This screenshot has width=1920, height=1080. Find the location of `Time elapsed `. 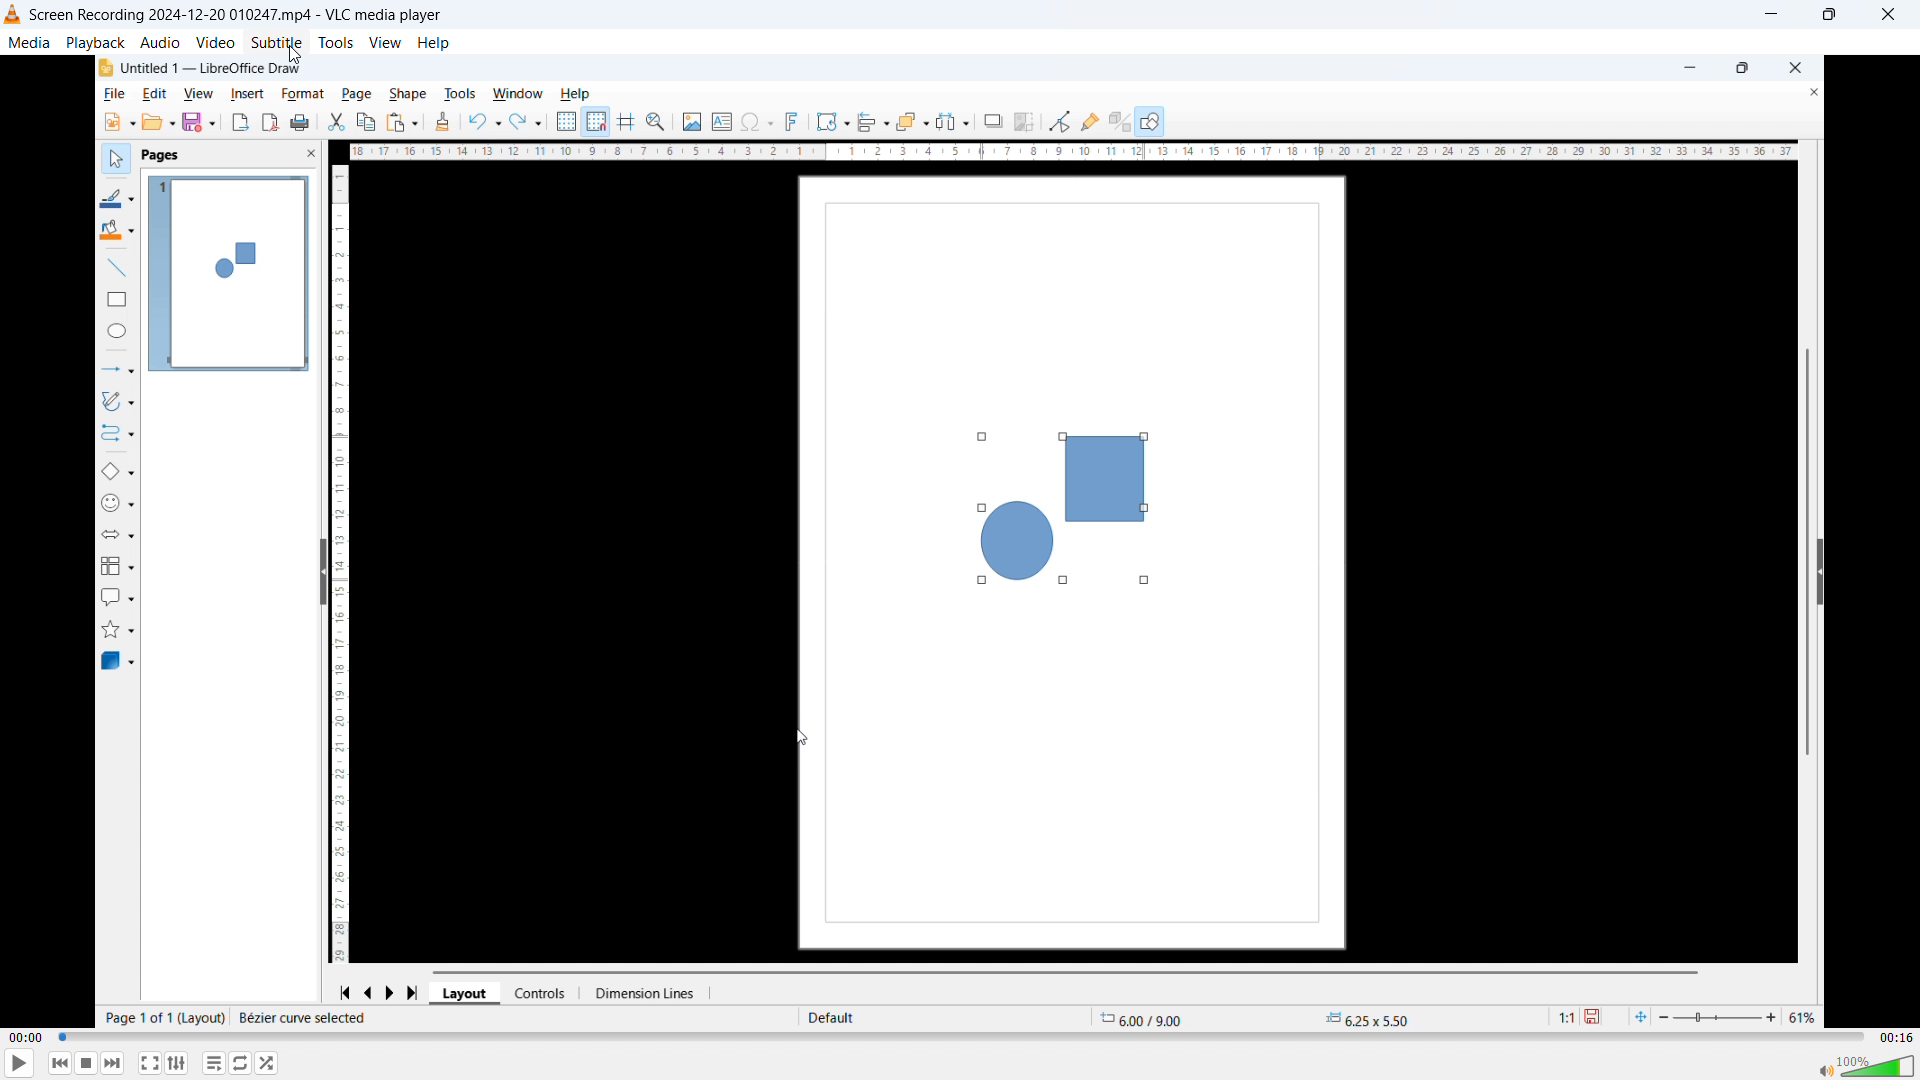

Time elapsed  is located at coordinates (27, 1038).